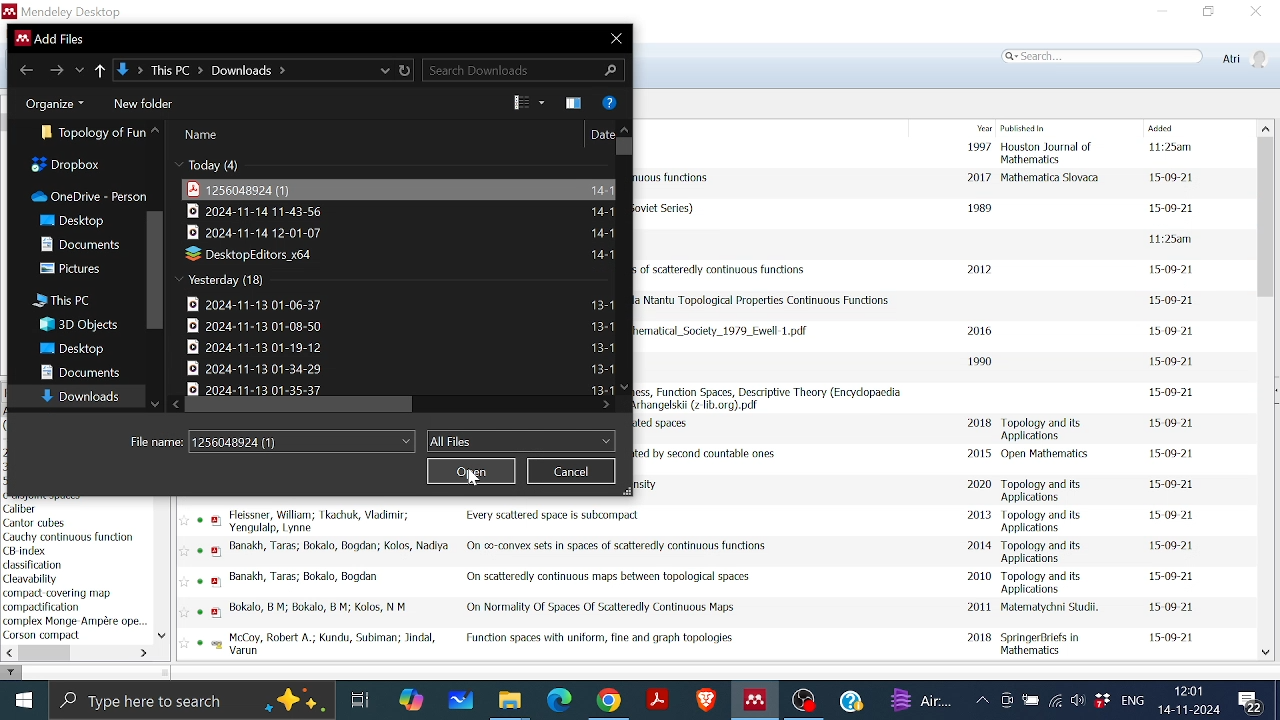 The width and height of the screenshot is (1280, 720). I want to click on Move down all folders, so click(154, 401).